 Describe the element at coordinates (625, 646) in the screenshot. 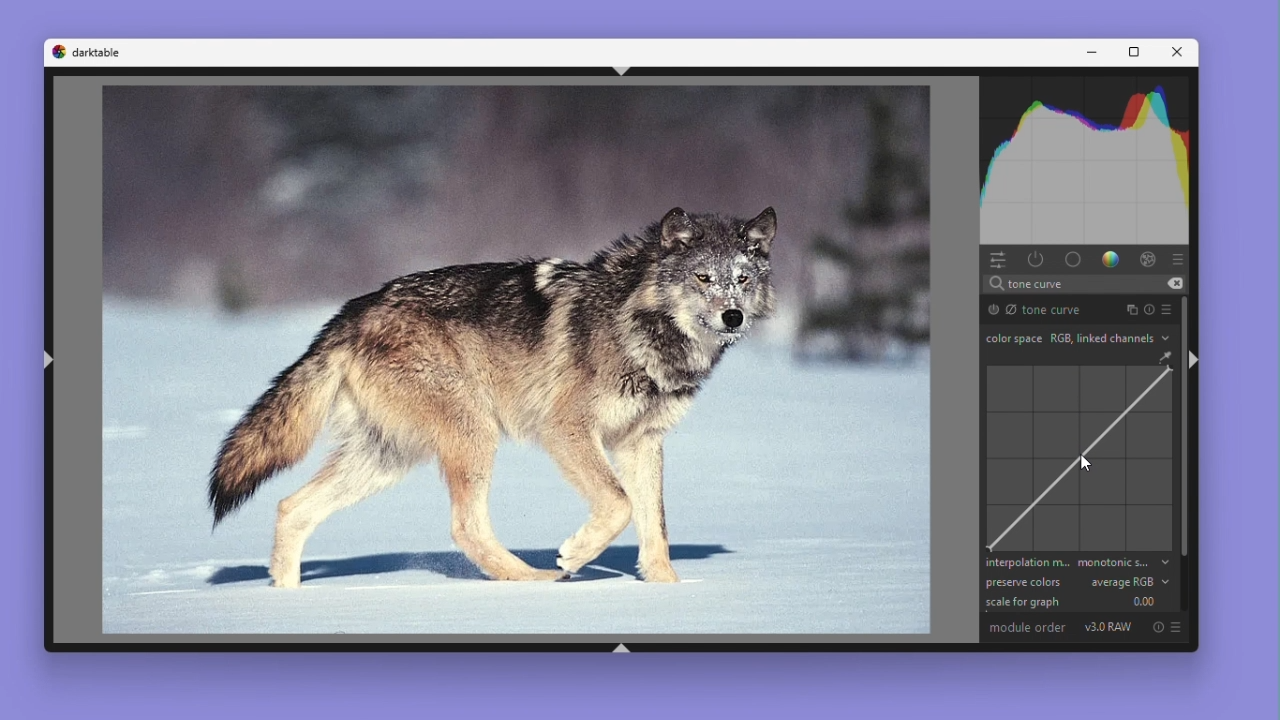

I see `shift+ctrl+b` at that location.